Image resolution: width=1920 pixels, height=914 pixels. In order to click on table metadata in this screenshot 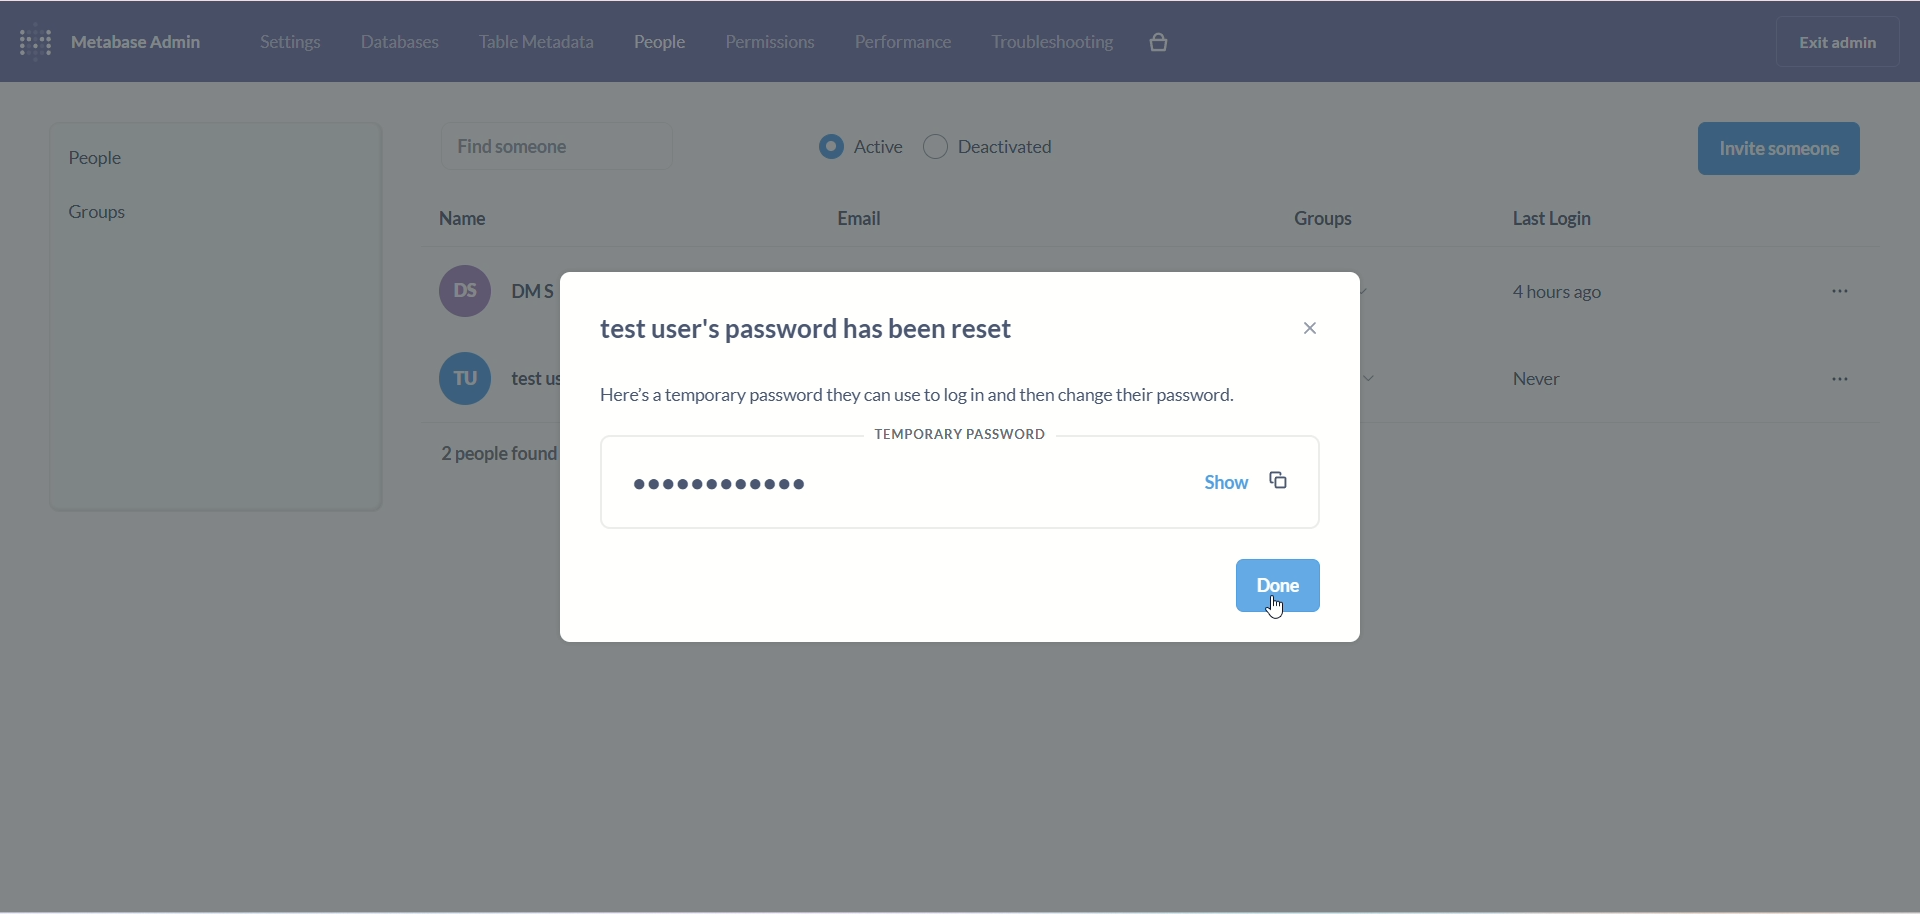, I will do `click(541, 43)`.